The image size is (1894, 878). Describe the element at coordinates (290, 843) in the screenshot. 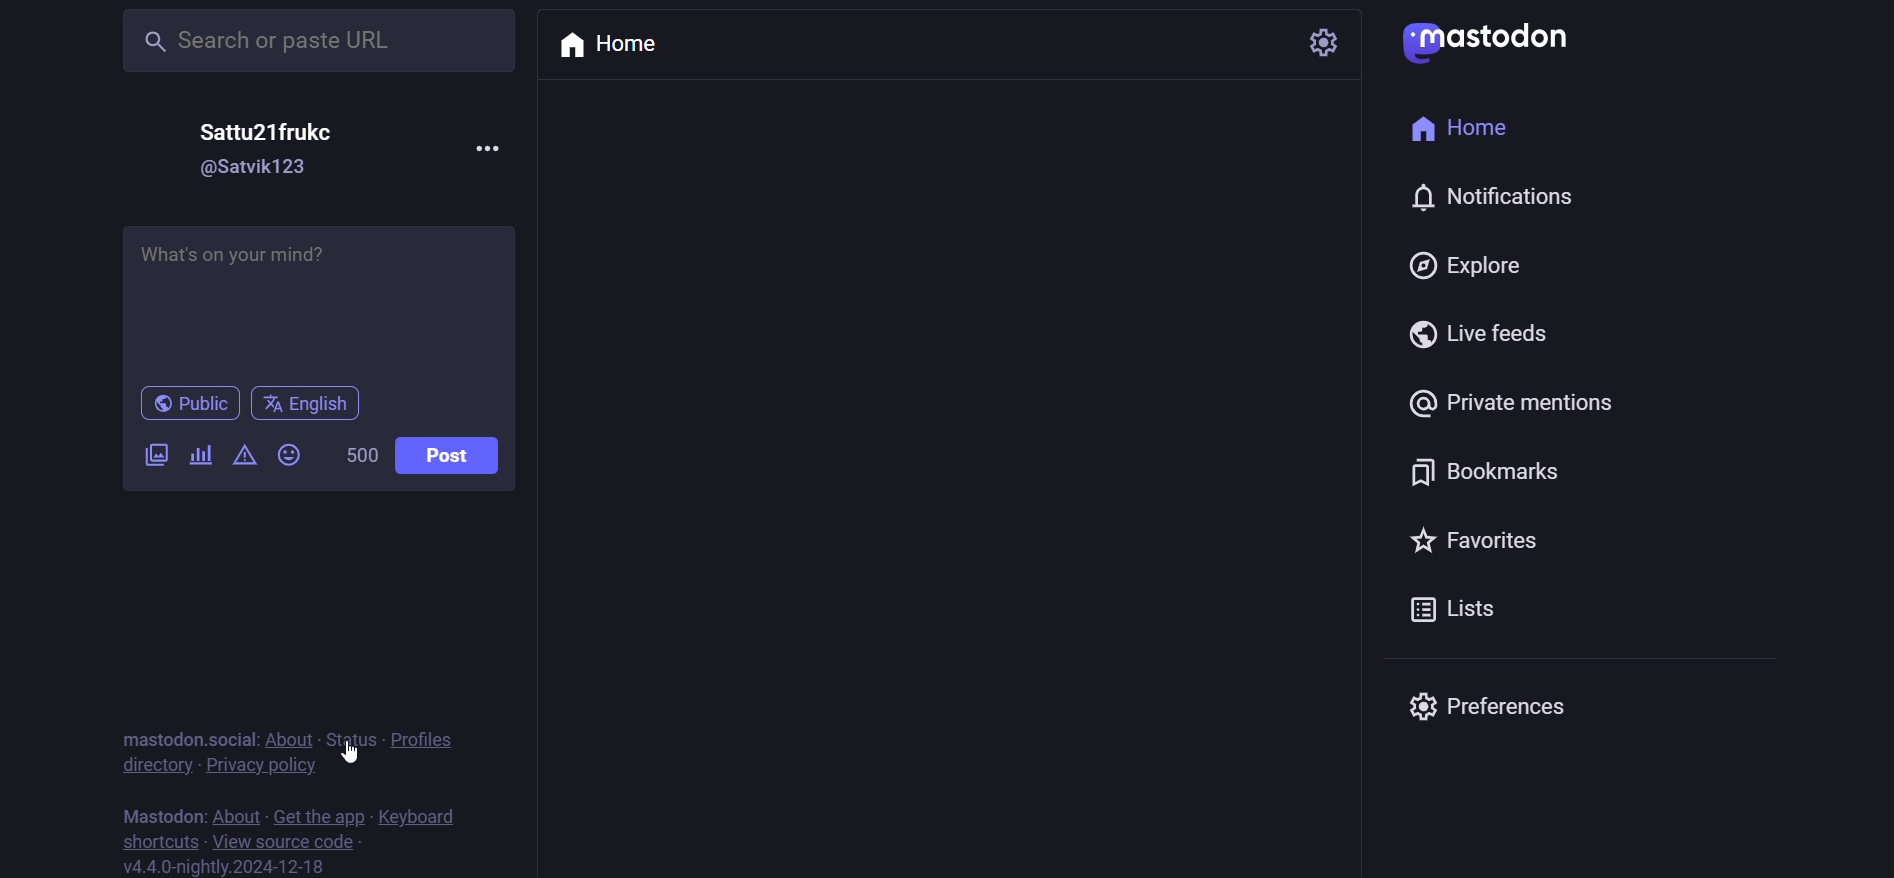

I see `source code` at that location.